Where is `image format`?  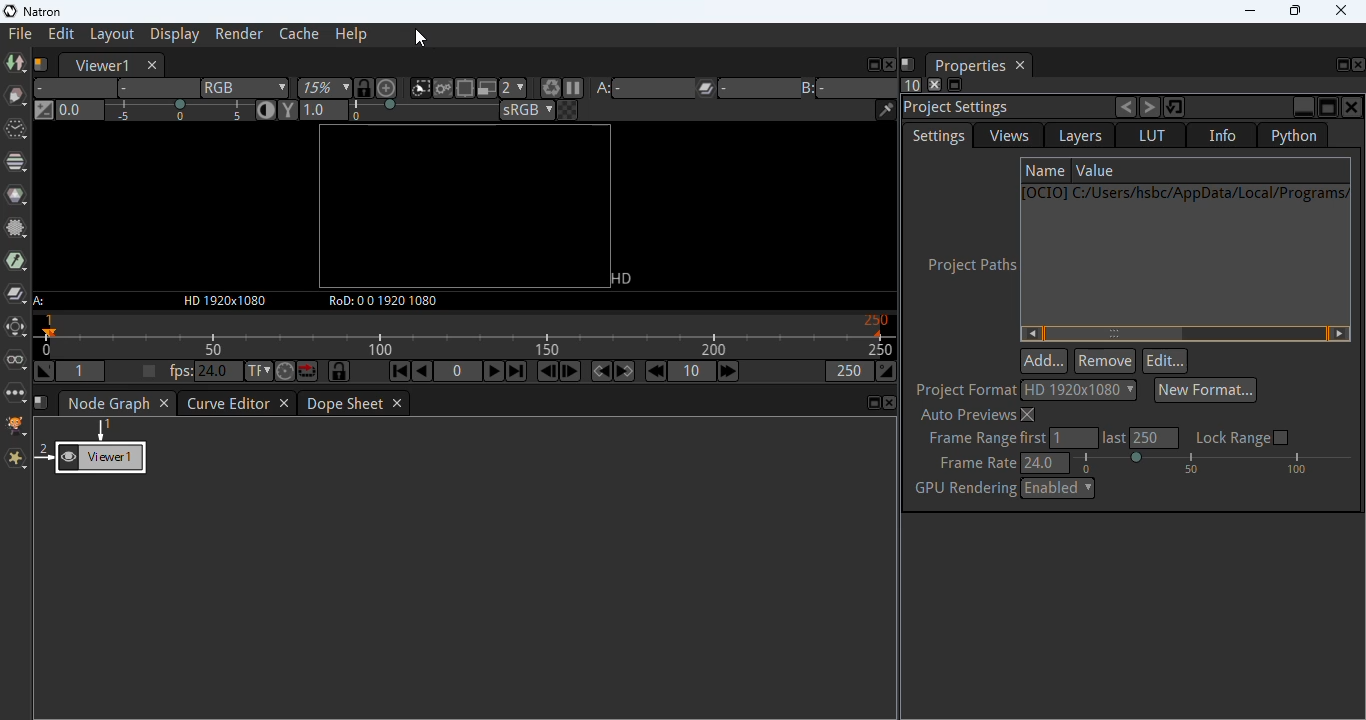 image format is located at coordinates (224, 300).